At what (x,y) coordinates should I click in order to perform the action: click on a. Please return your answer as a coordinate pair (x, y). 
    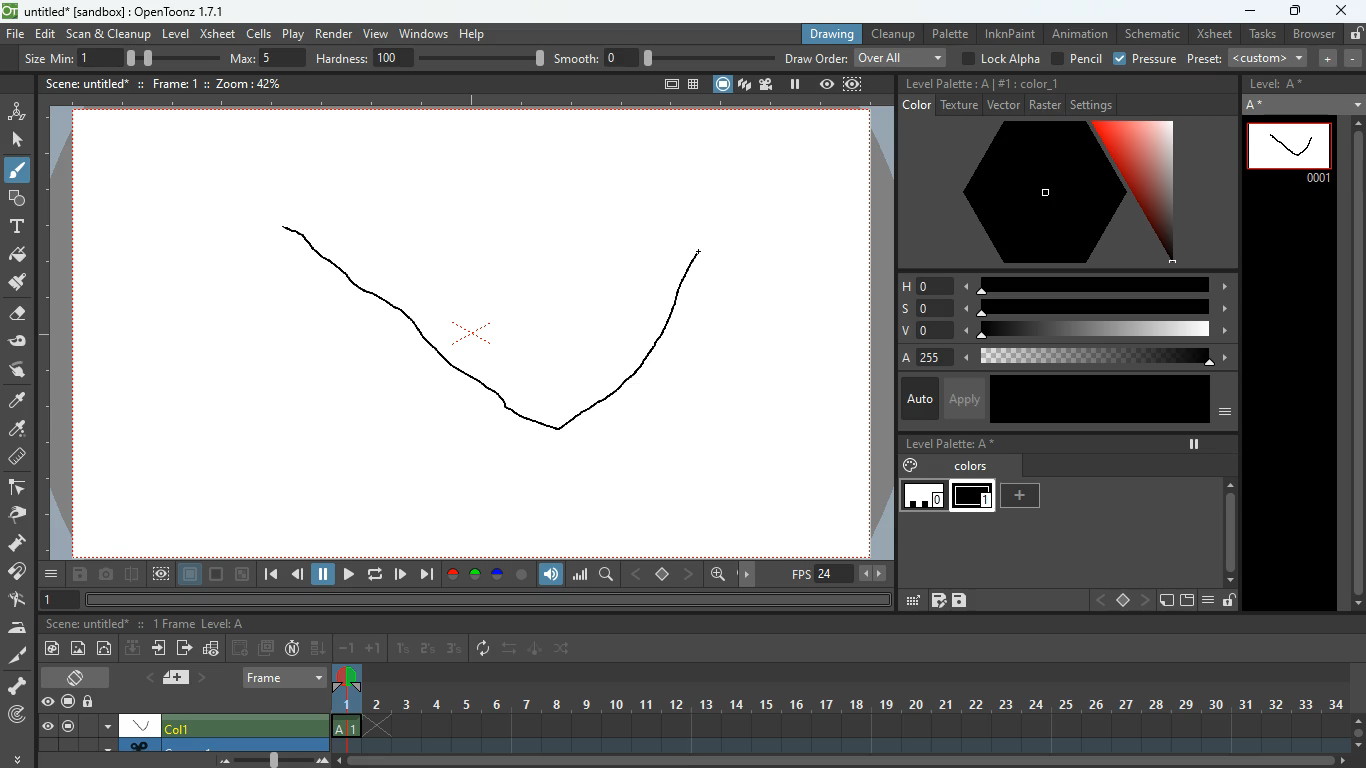
    Looking at the image, I should click on (1260, 106).